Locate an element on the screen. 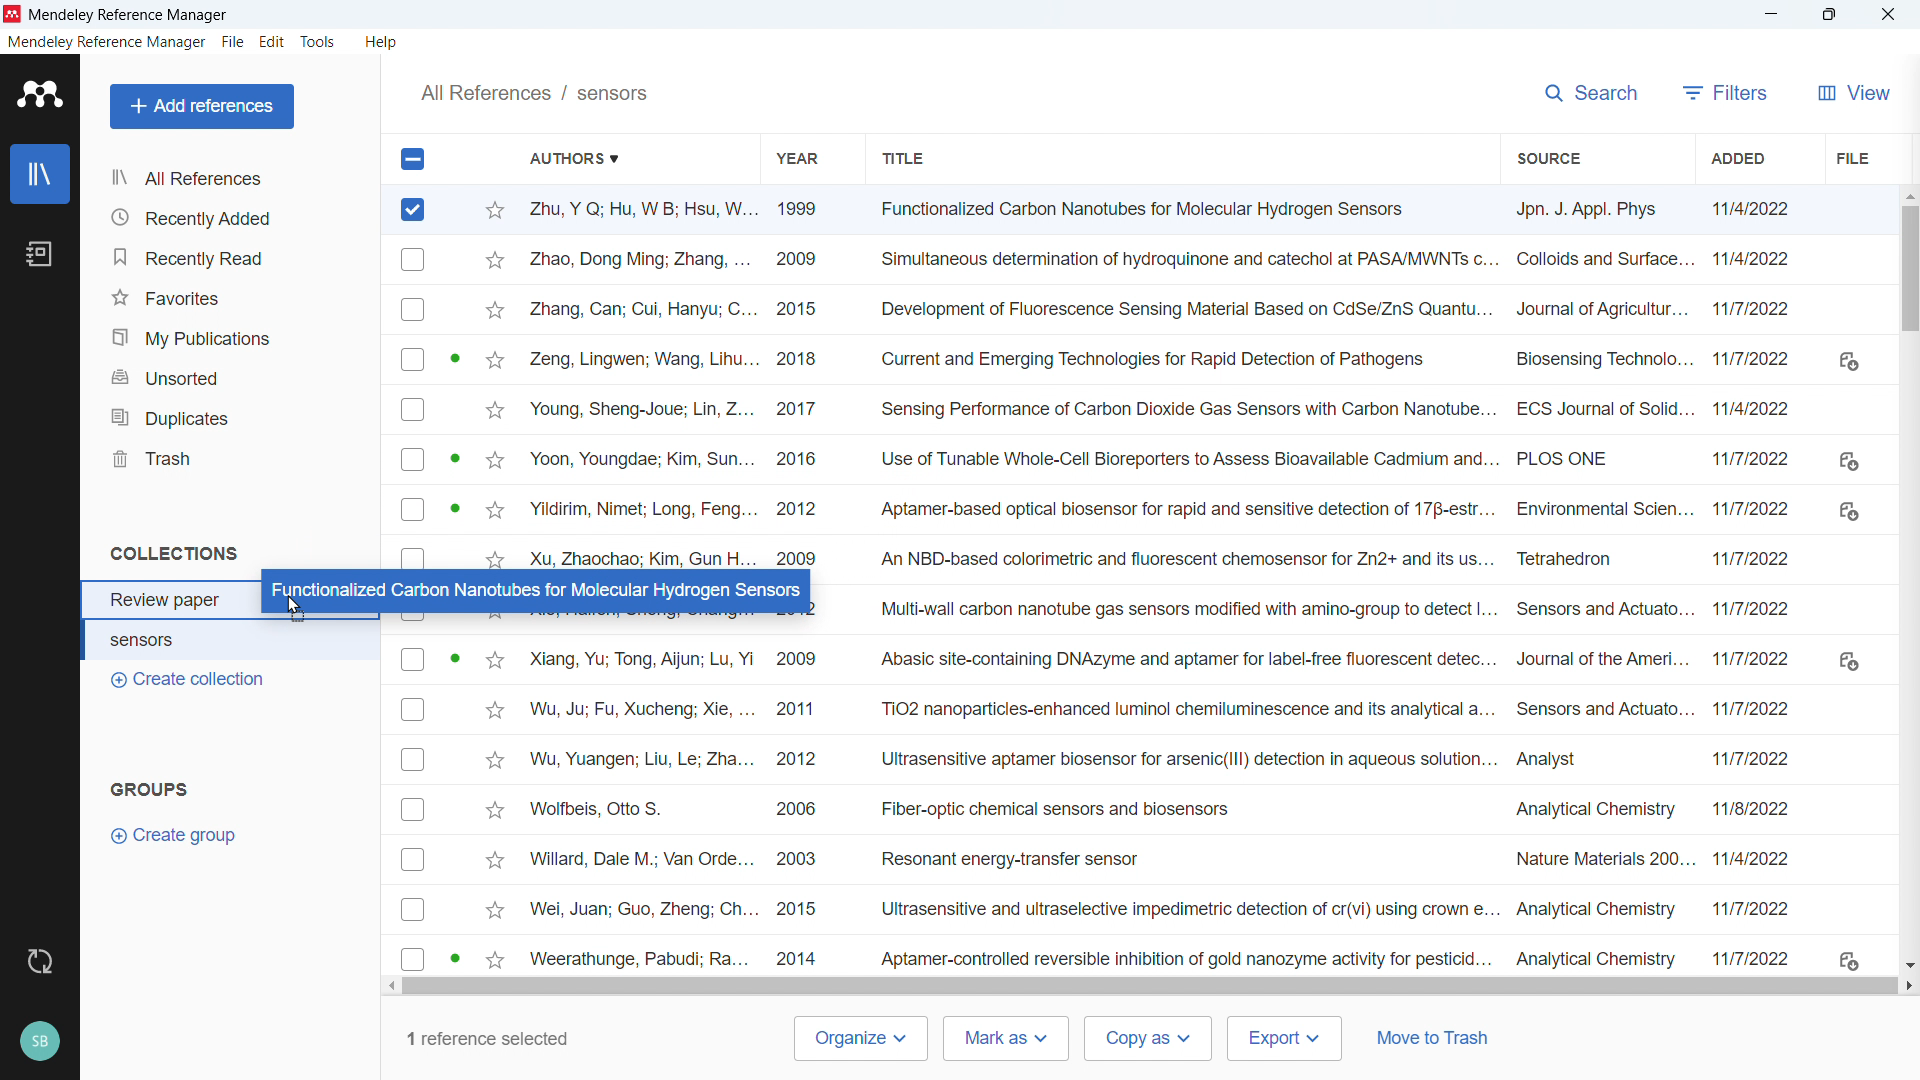  Pdf available to download  is located at coordinates (1848, 658).